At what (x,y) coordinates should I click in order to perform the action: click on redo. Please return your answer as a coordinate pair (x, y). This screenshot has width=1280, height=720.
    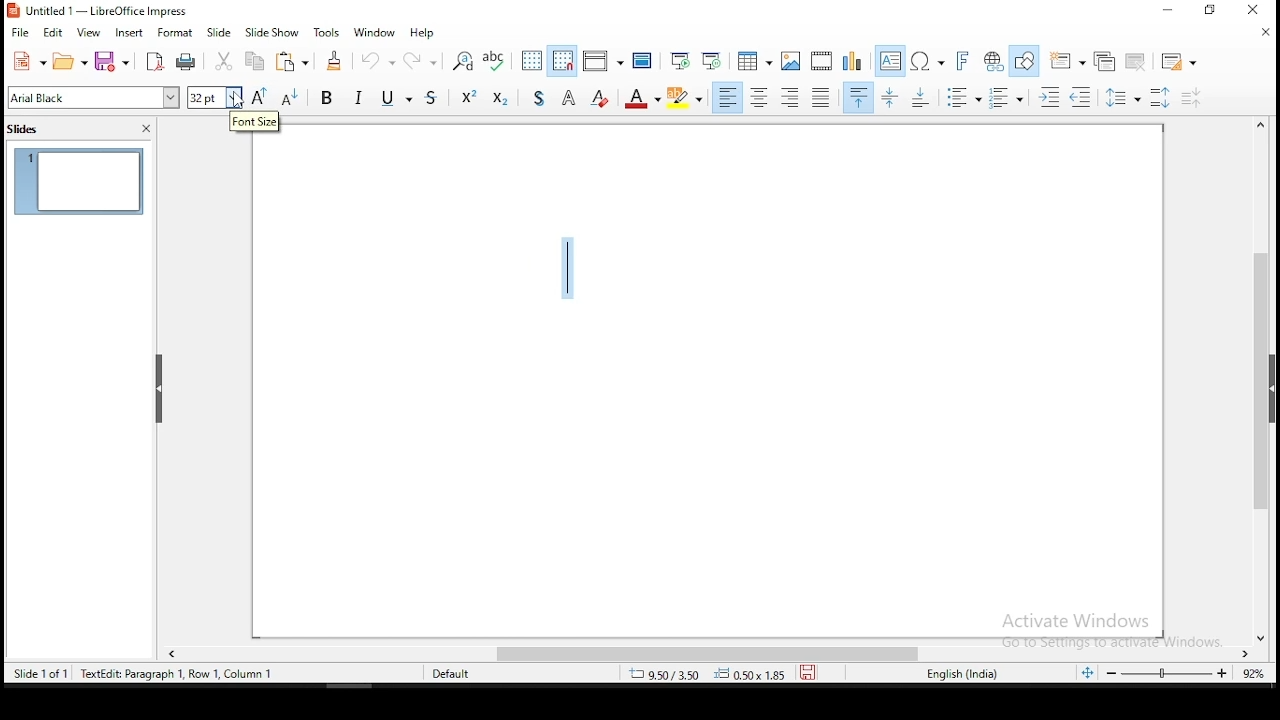
    Looking at the image, I should click on (419, 58).